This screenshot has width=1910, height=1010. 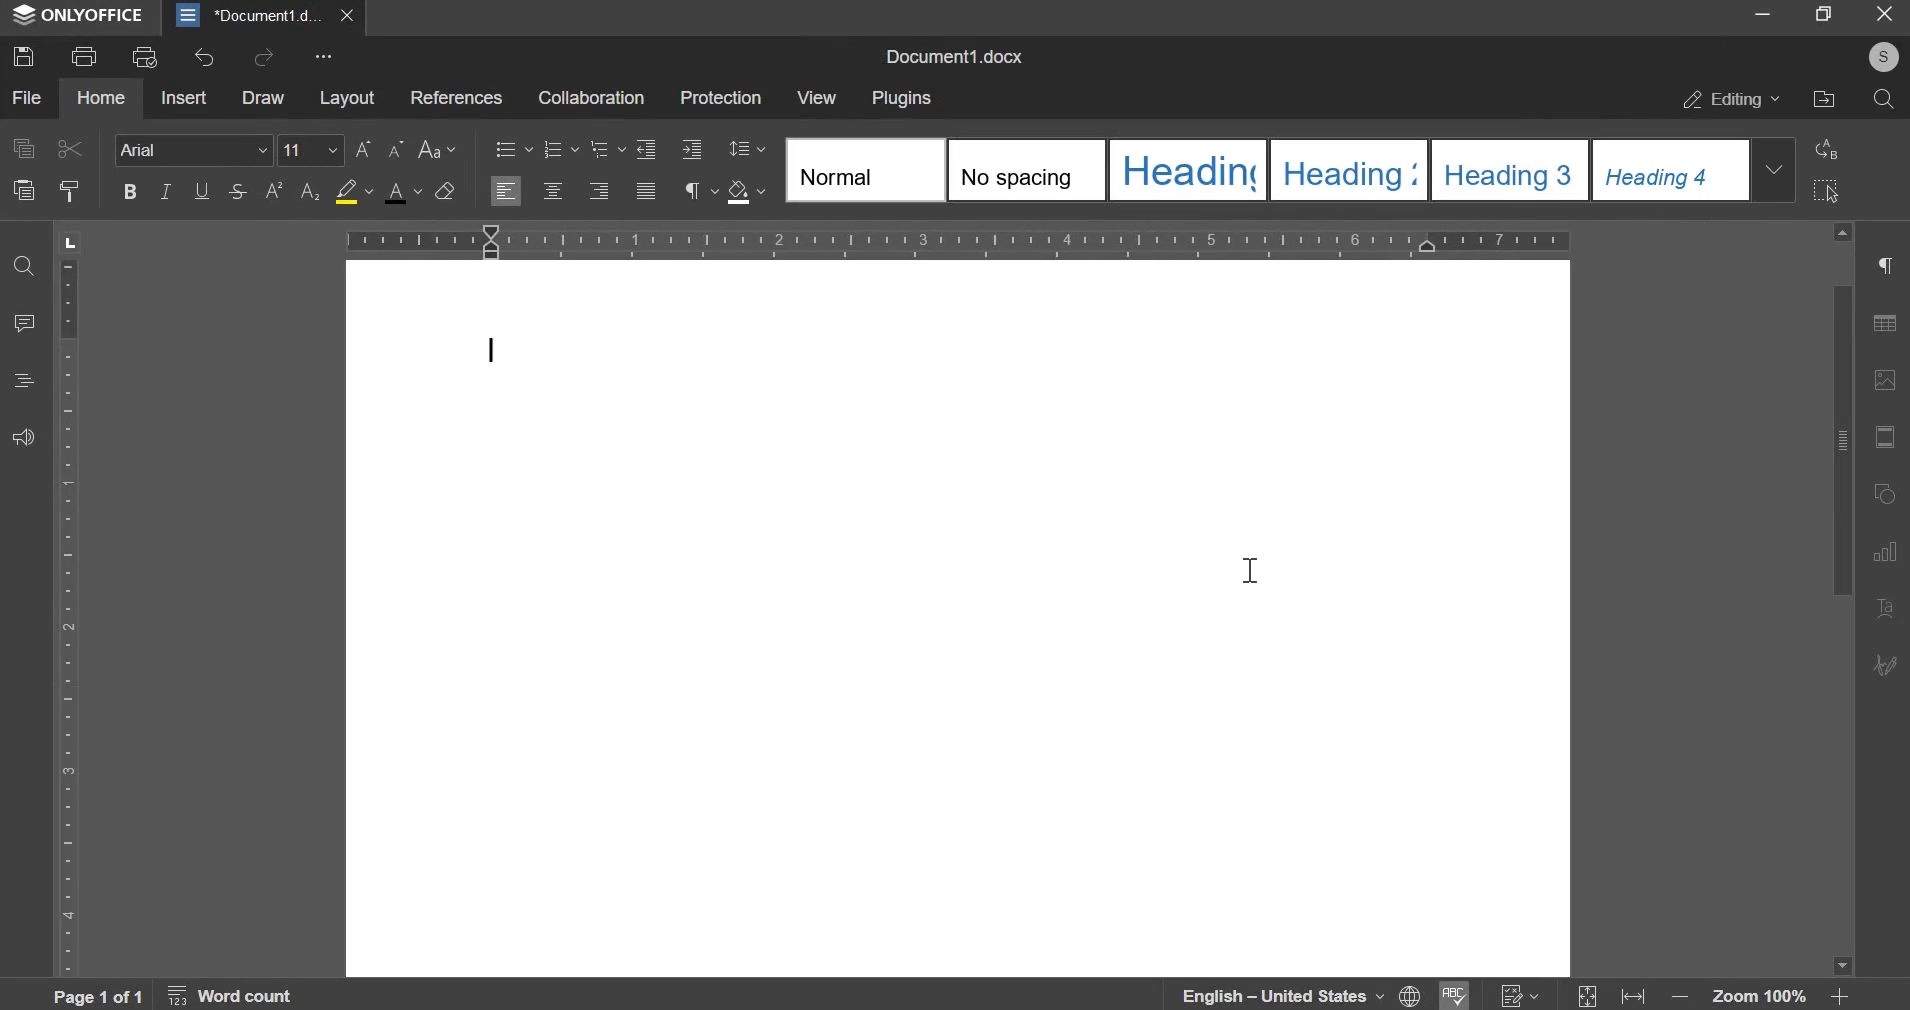 I want to click on line spacing, so click(x=746, y=148).